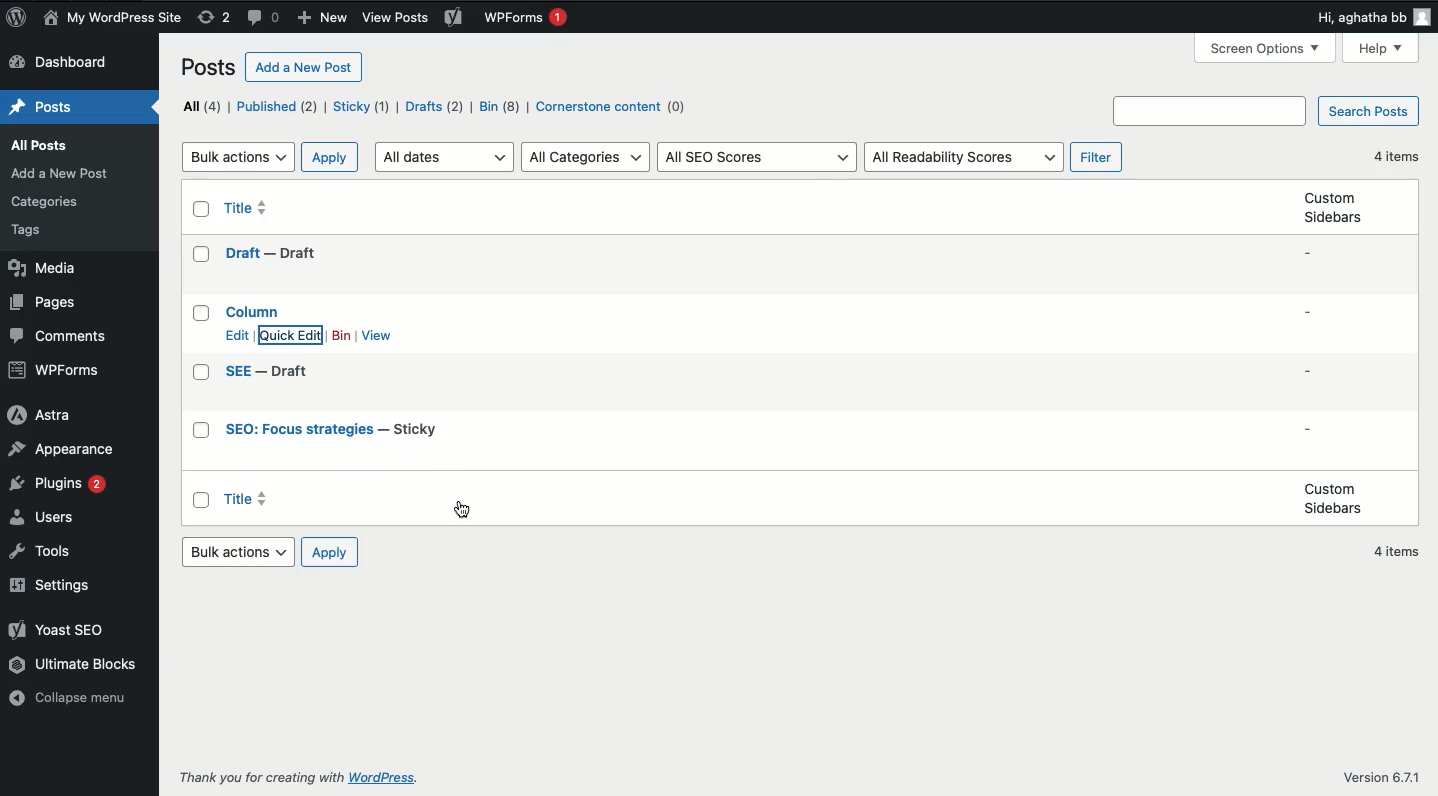  What do you see at coordinates (200, 105) in the screenshot?
I see `All` at bounding box center [200, 105].